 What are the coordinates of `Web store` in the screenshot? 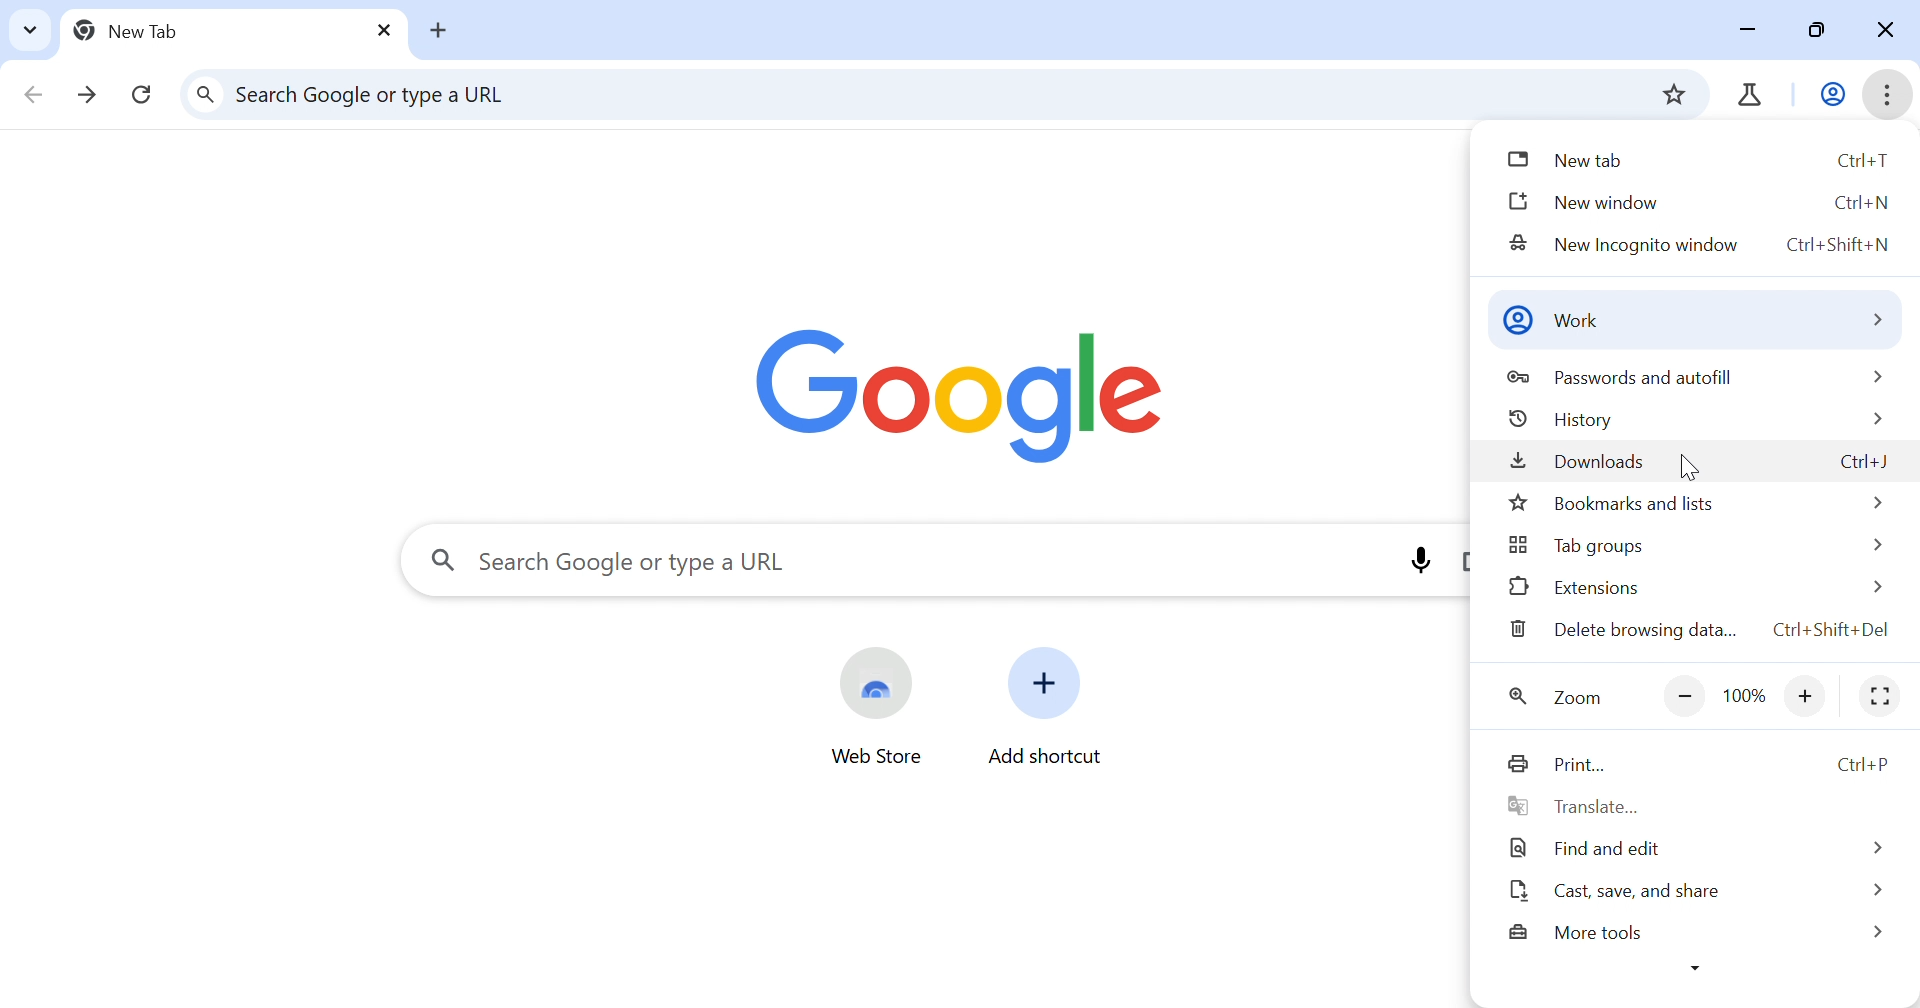 It's located at (877, 684).